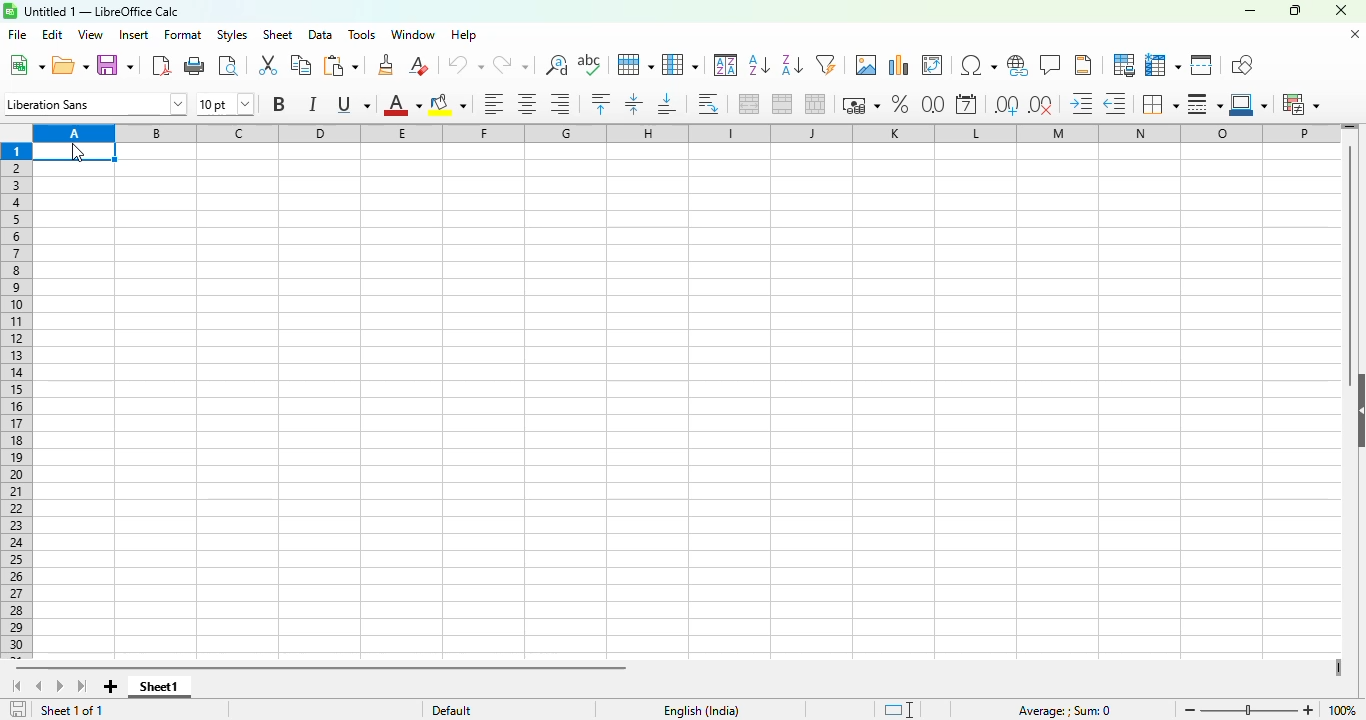 The height and width of the screenshot is (720, 1366). Describe the element at coordinates (589, 65) in the screenshot. I see `spelling` at that location.